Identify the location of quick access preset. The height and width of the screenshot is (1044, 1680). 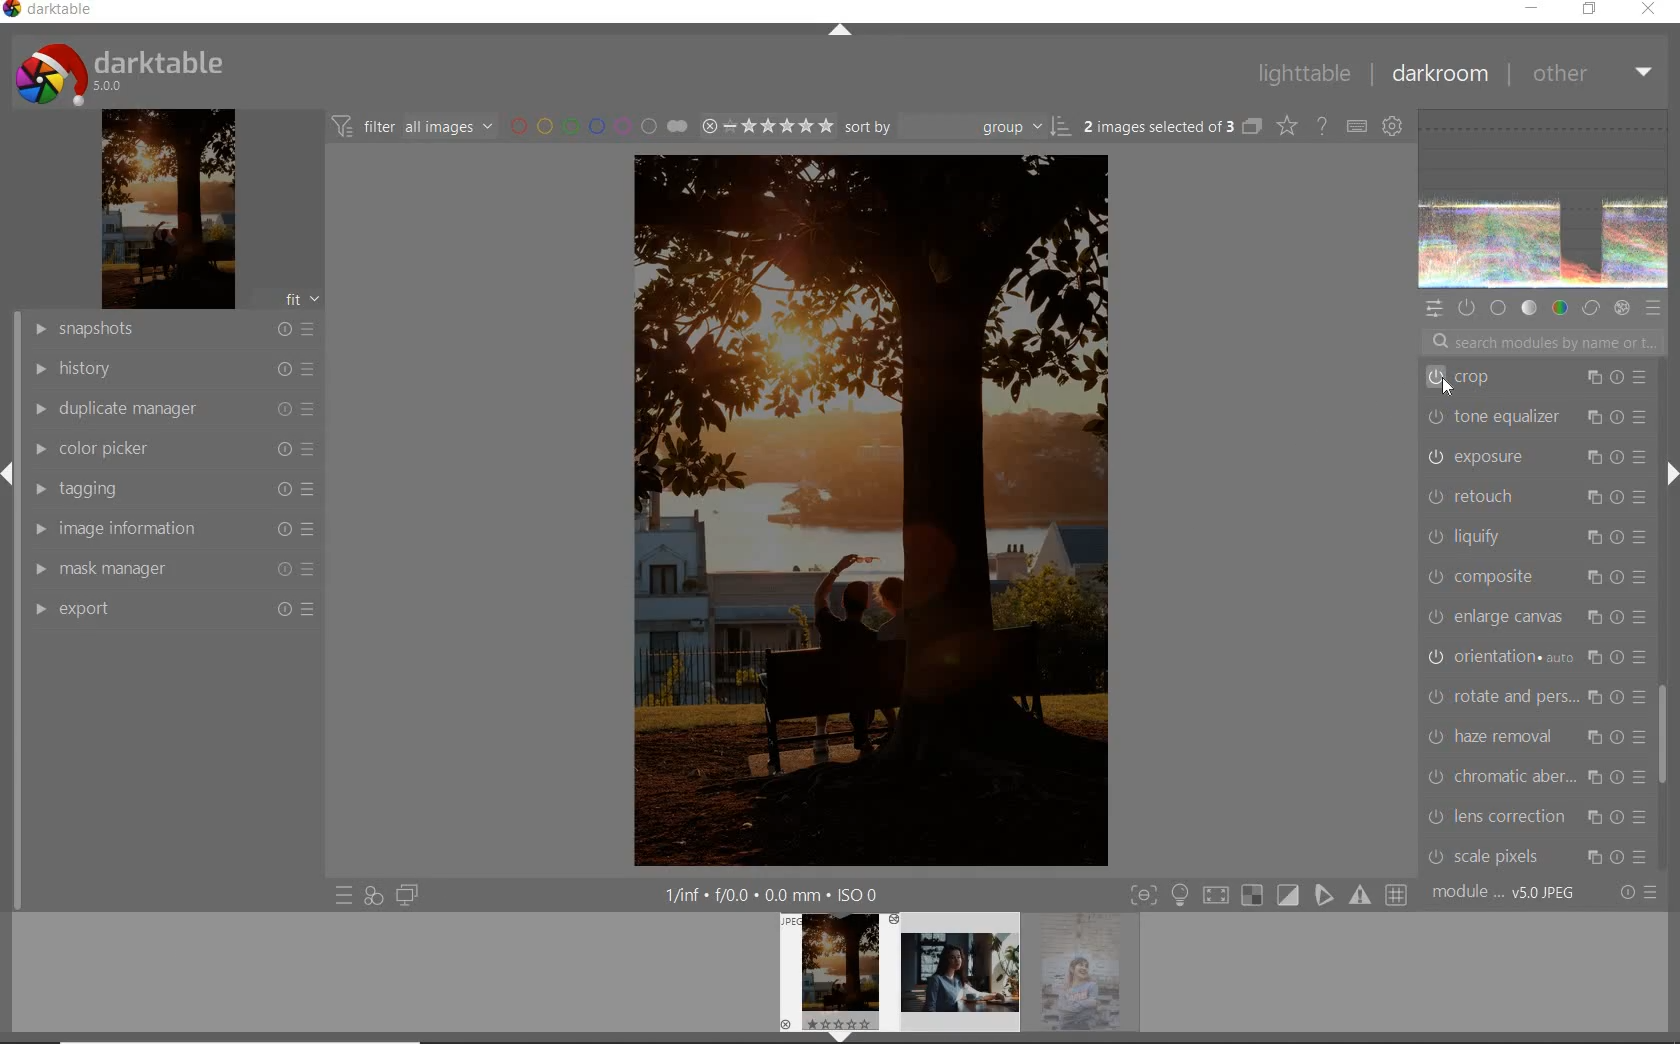
(344, 897).